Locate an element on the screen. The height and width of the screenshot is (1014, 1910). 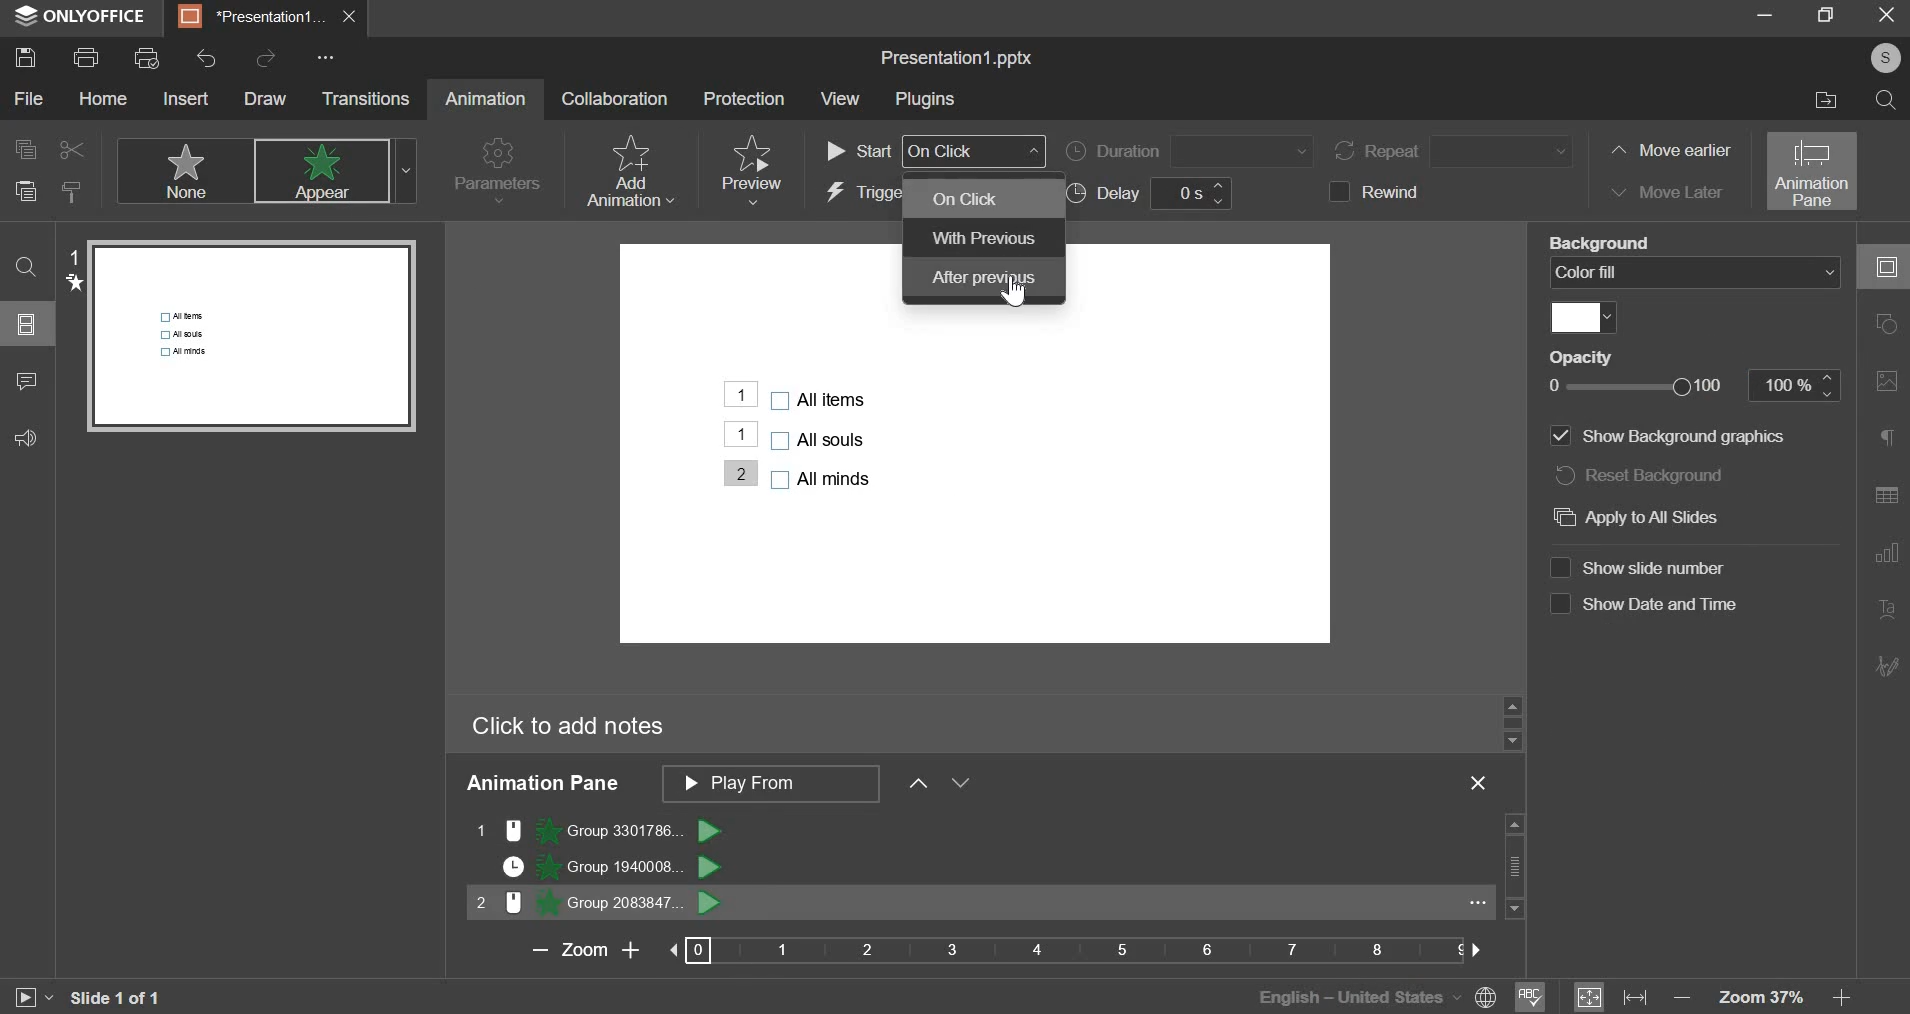
repeat is located at coordinates (1457, 151).